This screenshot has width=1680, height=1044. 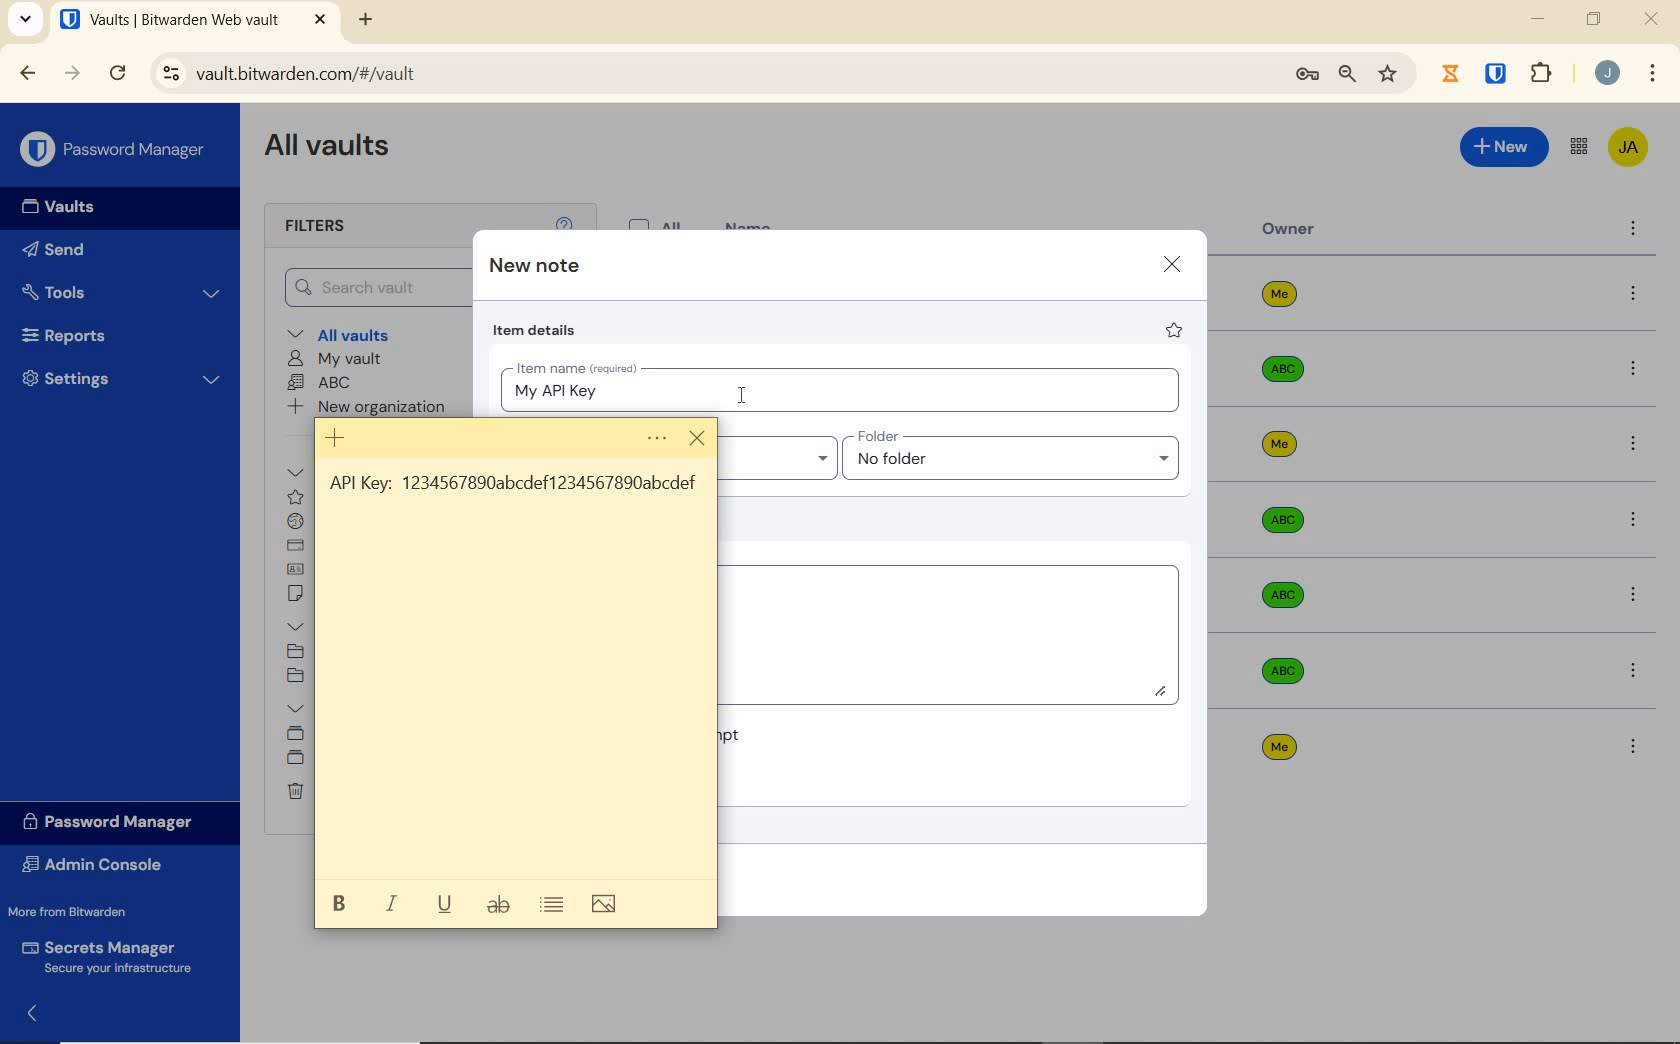 What do you see at coordinates (1289, 231) in the screenshot?
I see `owner` at bounding box center [1289, 231].